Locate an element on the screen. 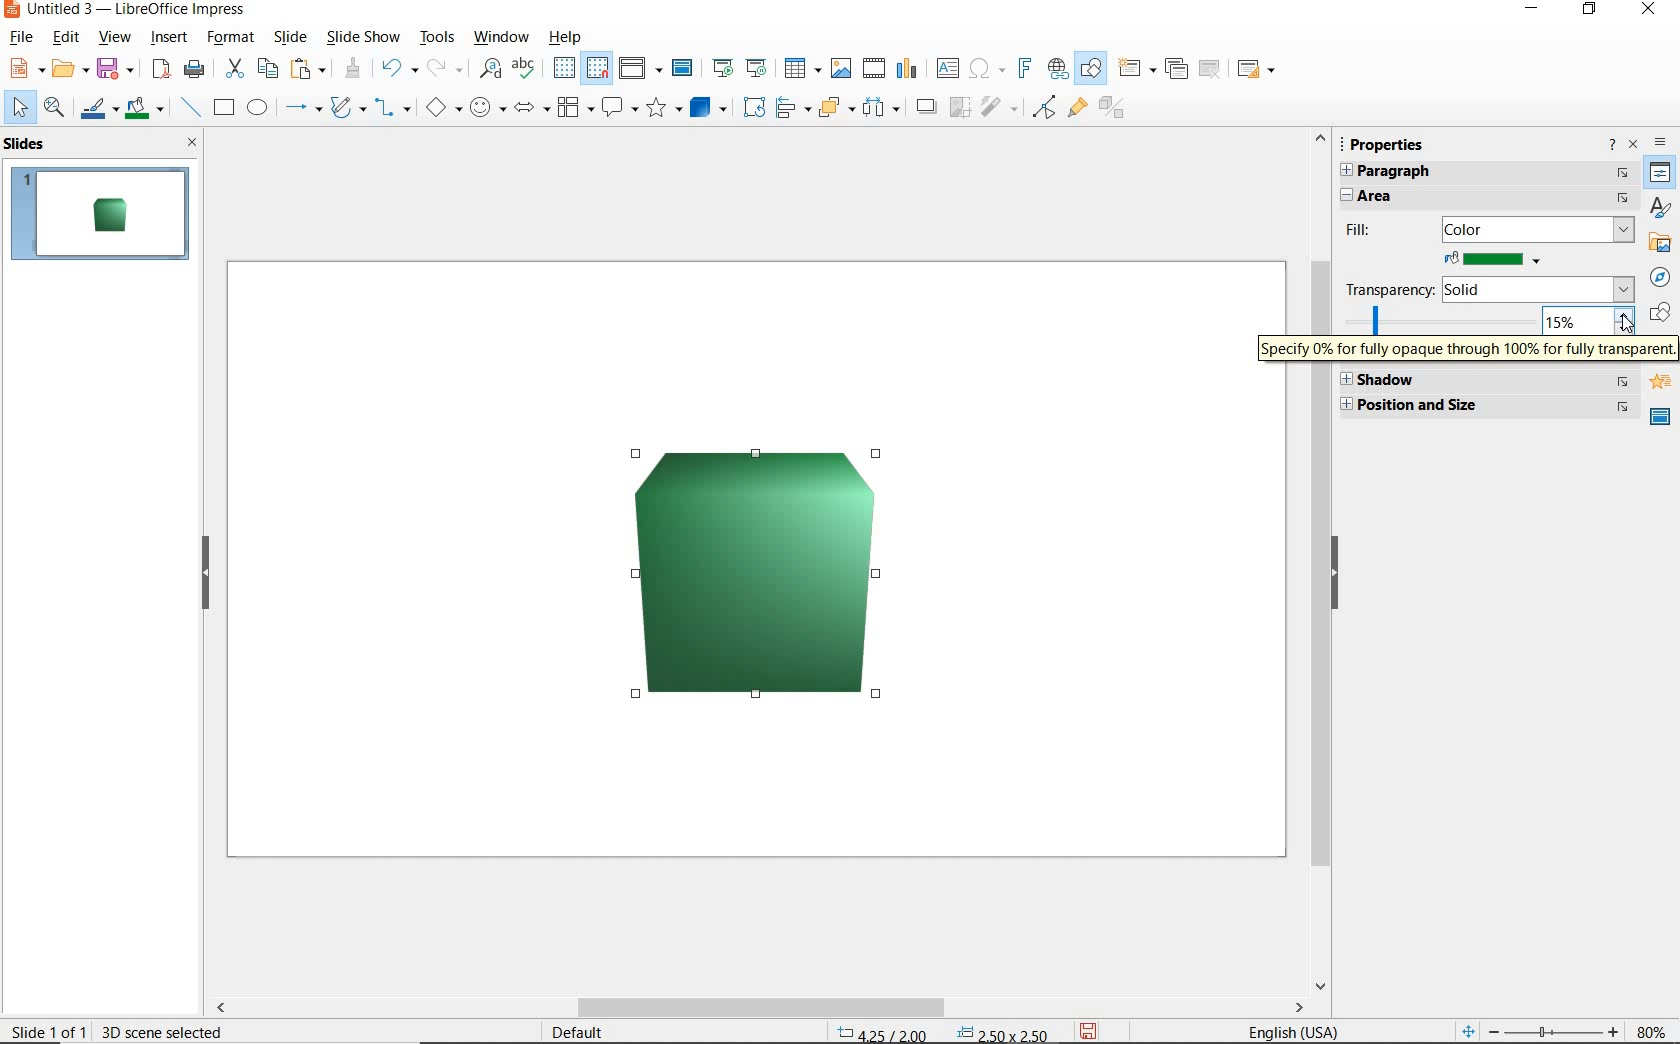 The width and height of the screenshot is (1680, 1044). copy is located at coordinates (269, 69).